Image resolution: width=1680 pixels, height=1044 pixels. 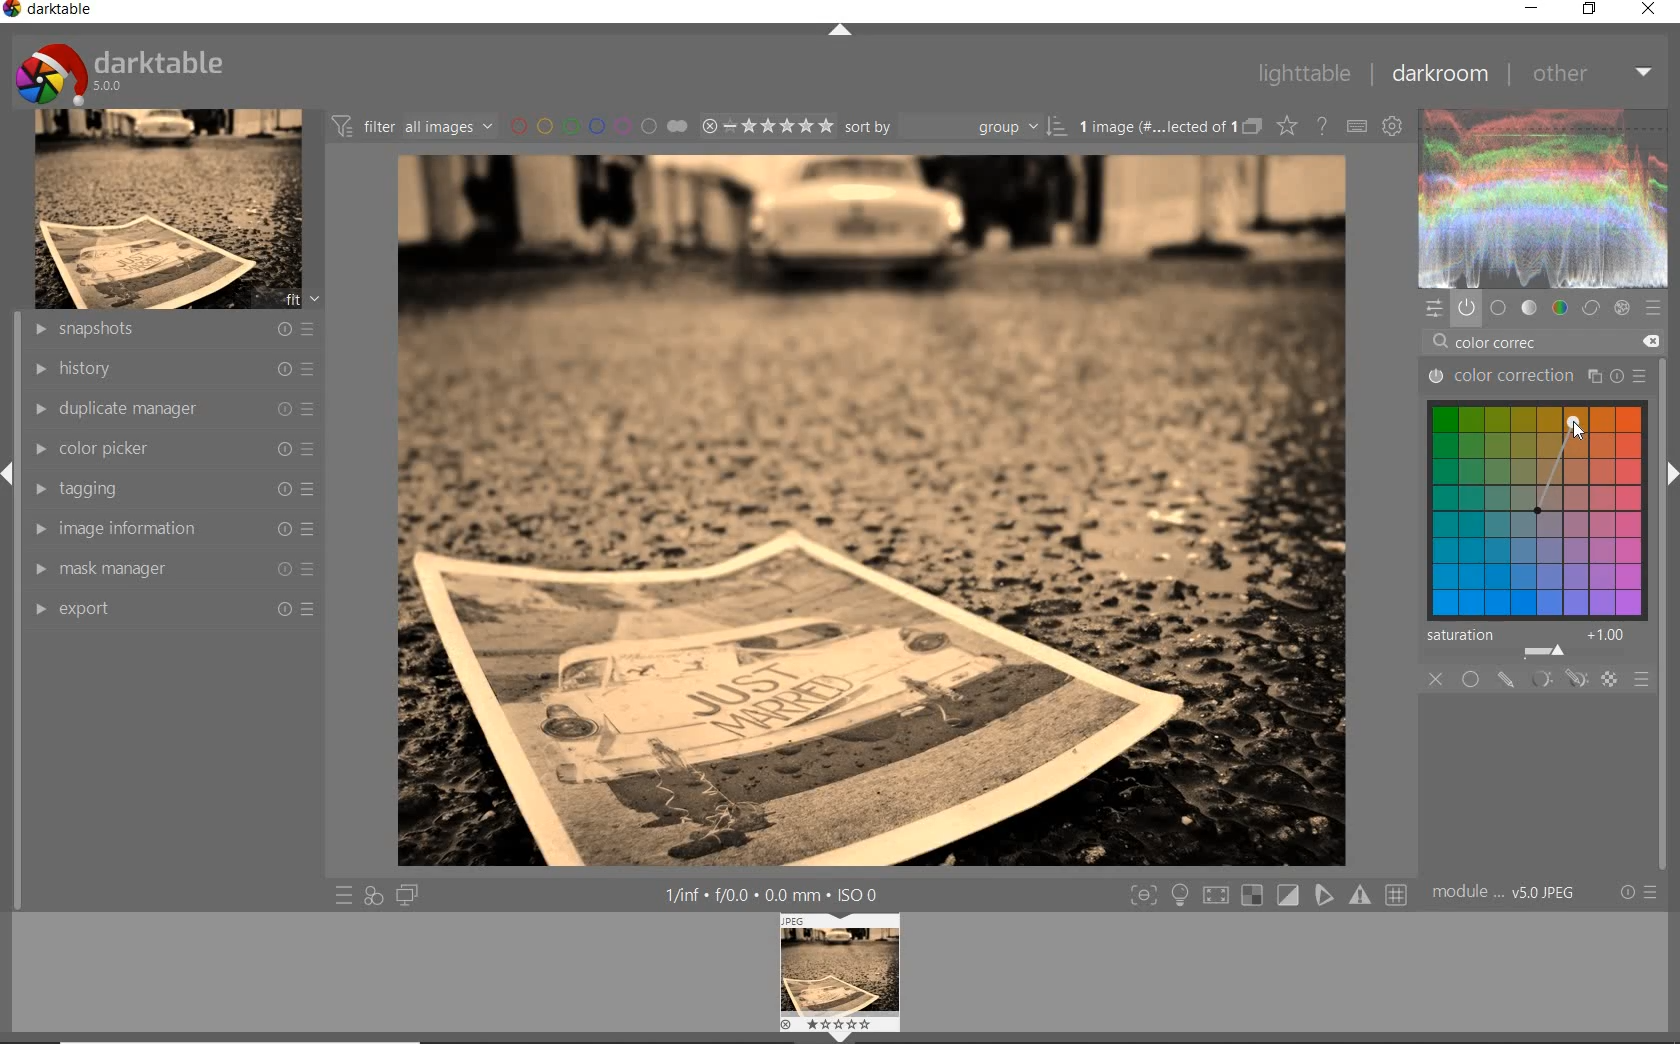 What do you see at coordinates (1667, 401) in the screenshot?
I see `scollbar` at bounding box center [1667, 401].